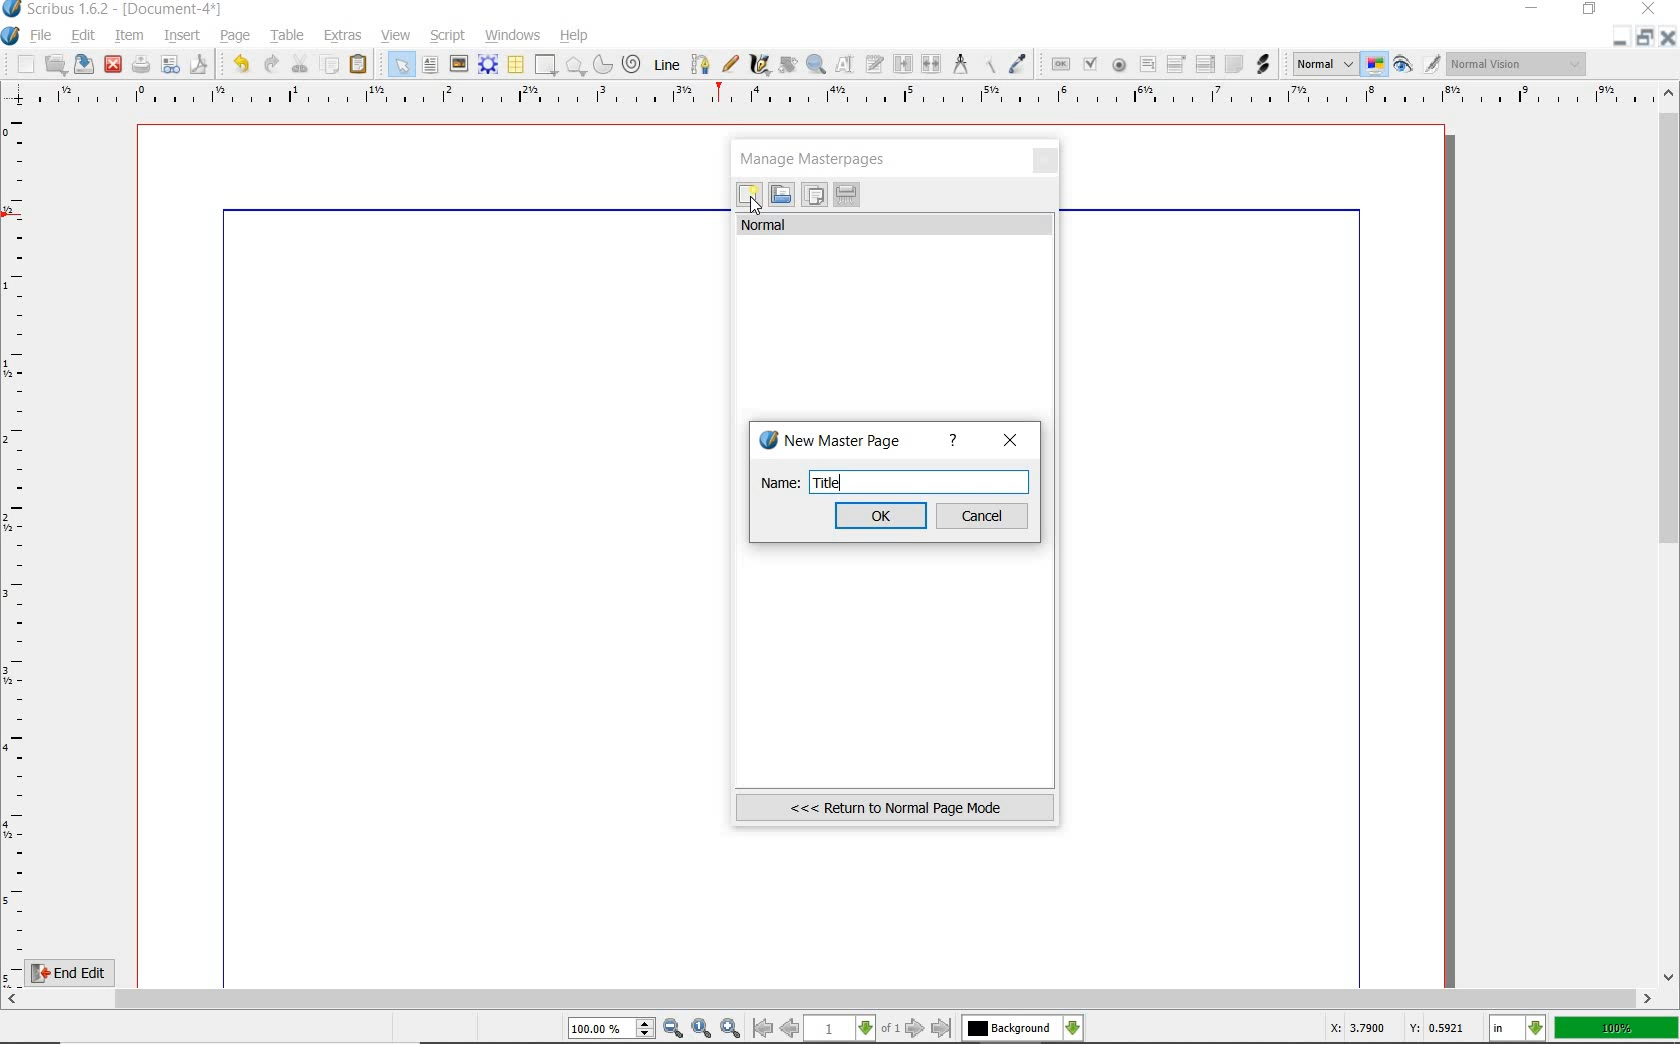 The width and height of the screenshot is (1680, 1044). I want to click on spiral, so click(632, 64).